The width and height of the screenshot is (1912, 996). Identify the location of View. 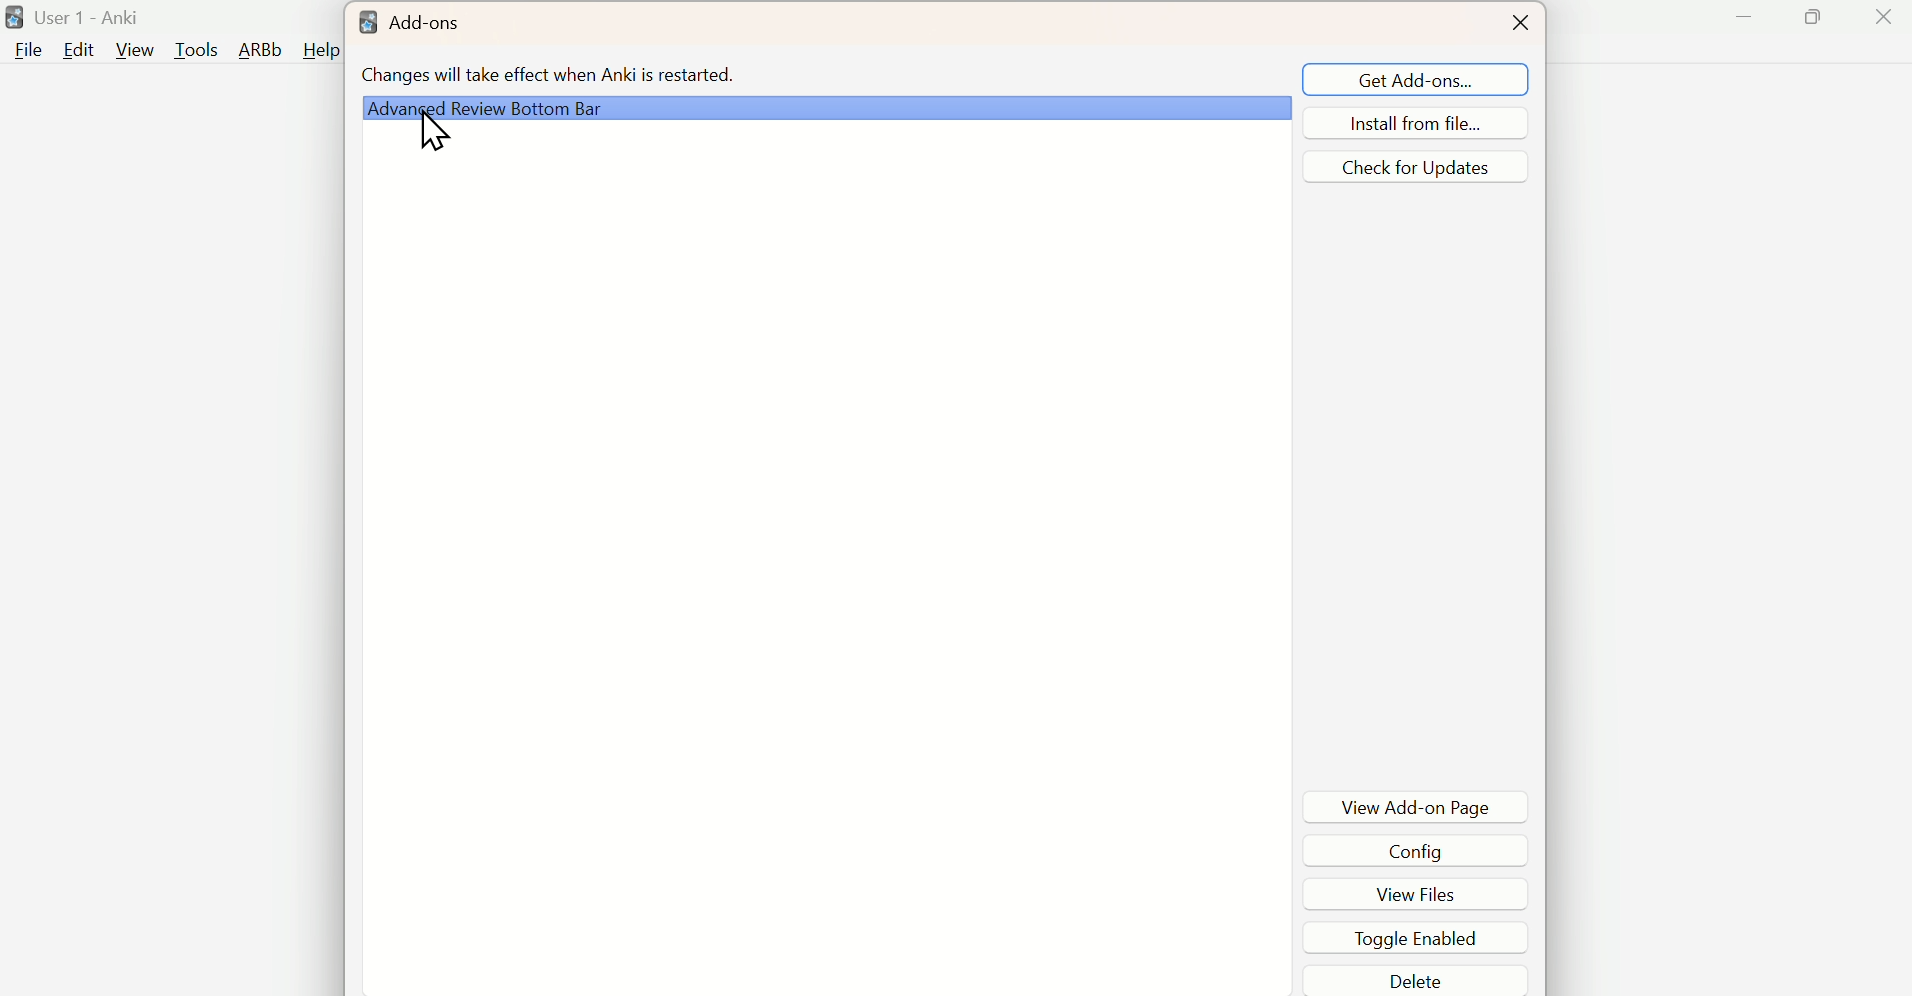
(132, 51).